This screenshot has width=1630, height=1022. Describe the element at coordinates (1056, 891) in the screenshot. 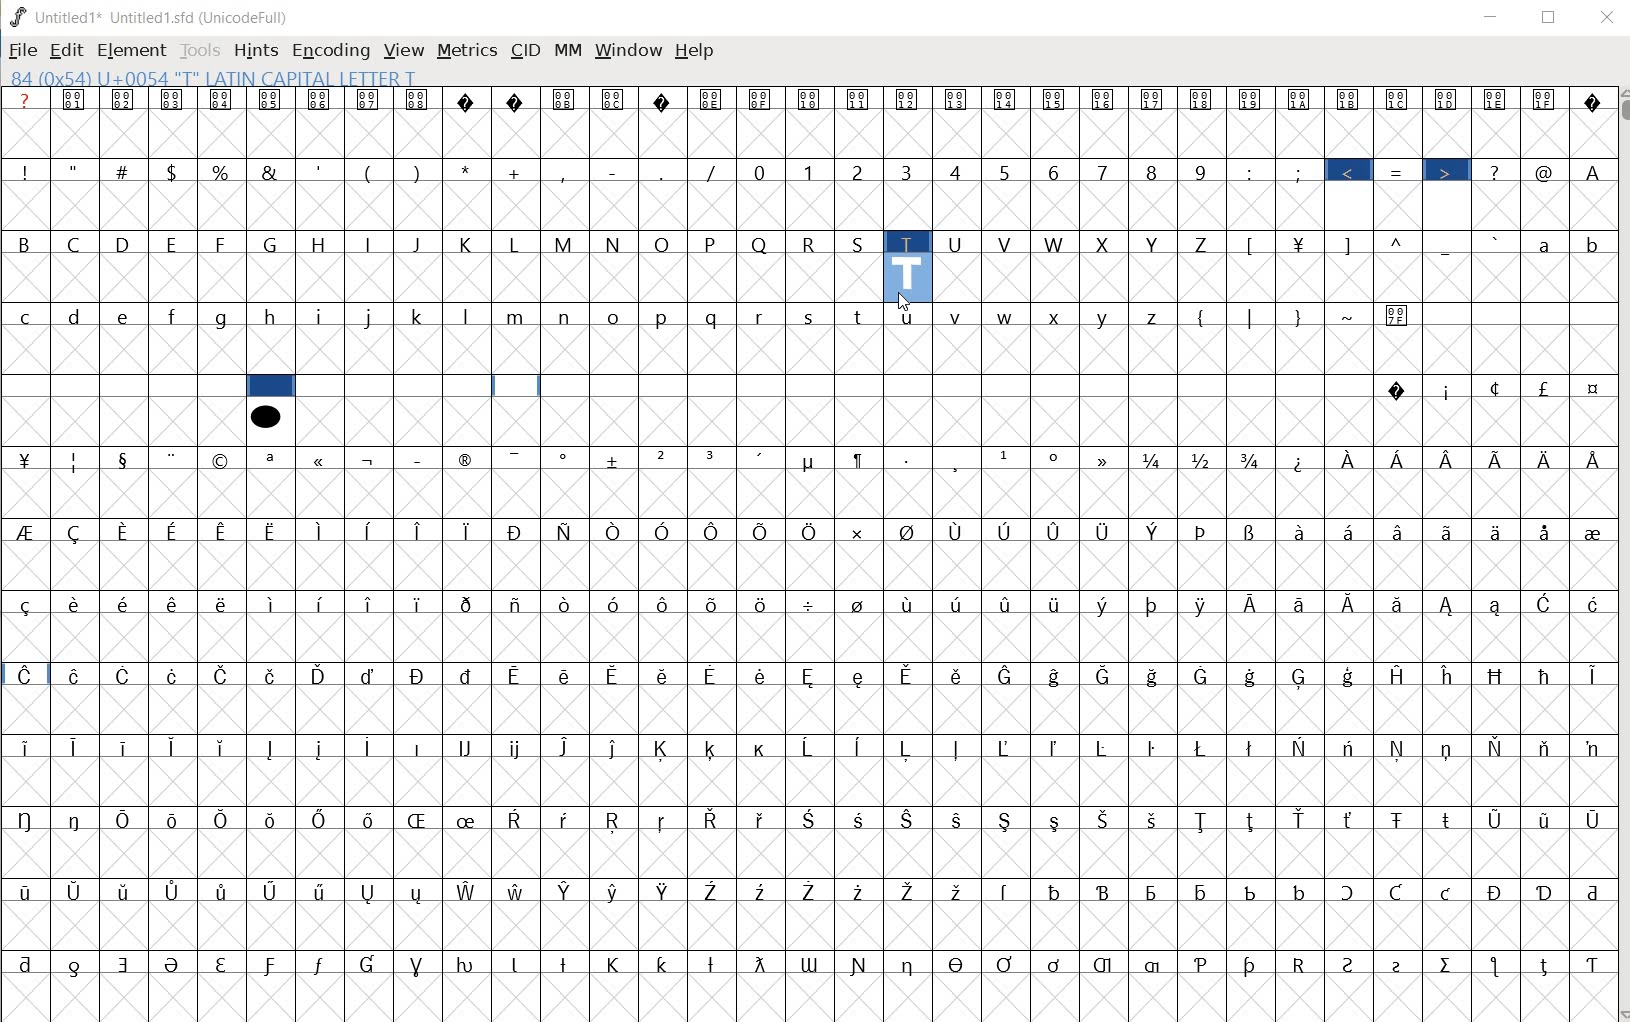

I see `Symbol` at that location.